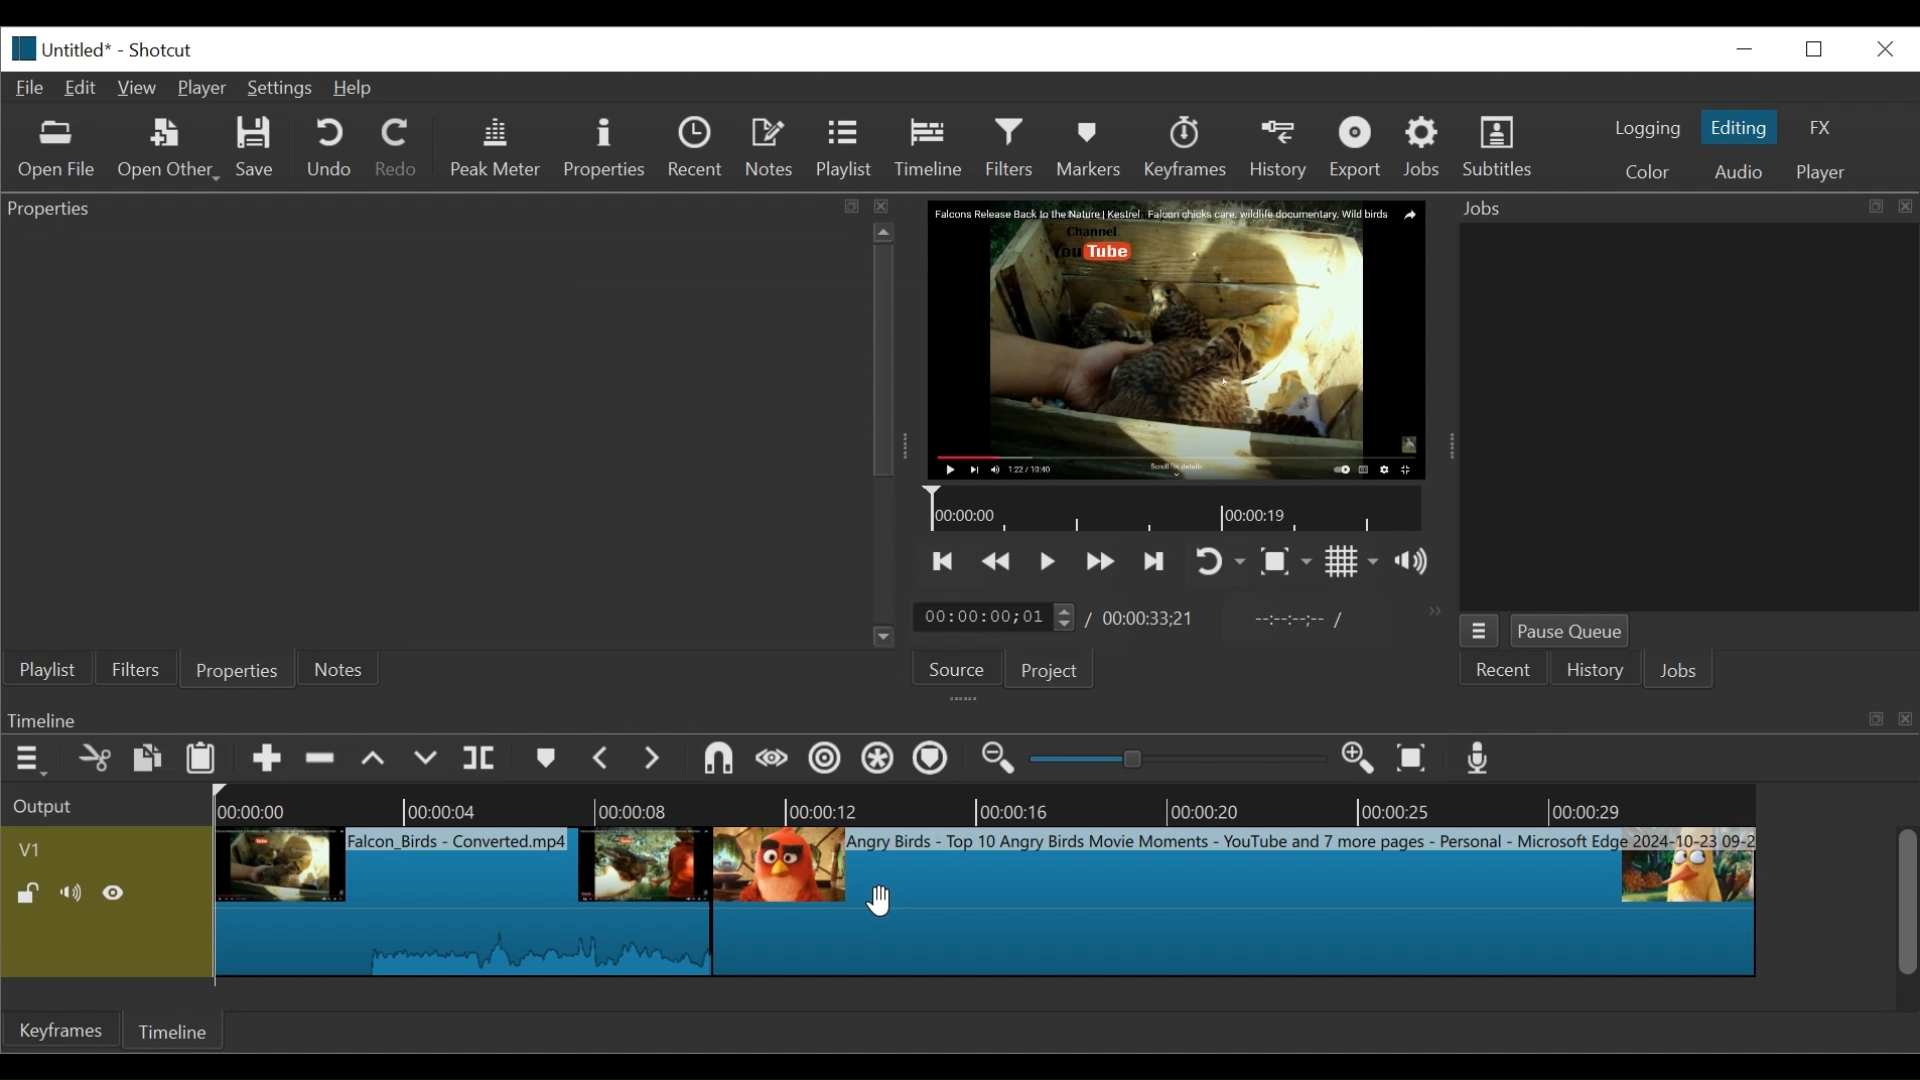 The width and height of the screenshot is (1920, 1080). I want to click on Mute, so click(73, 892).